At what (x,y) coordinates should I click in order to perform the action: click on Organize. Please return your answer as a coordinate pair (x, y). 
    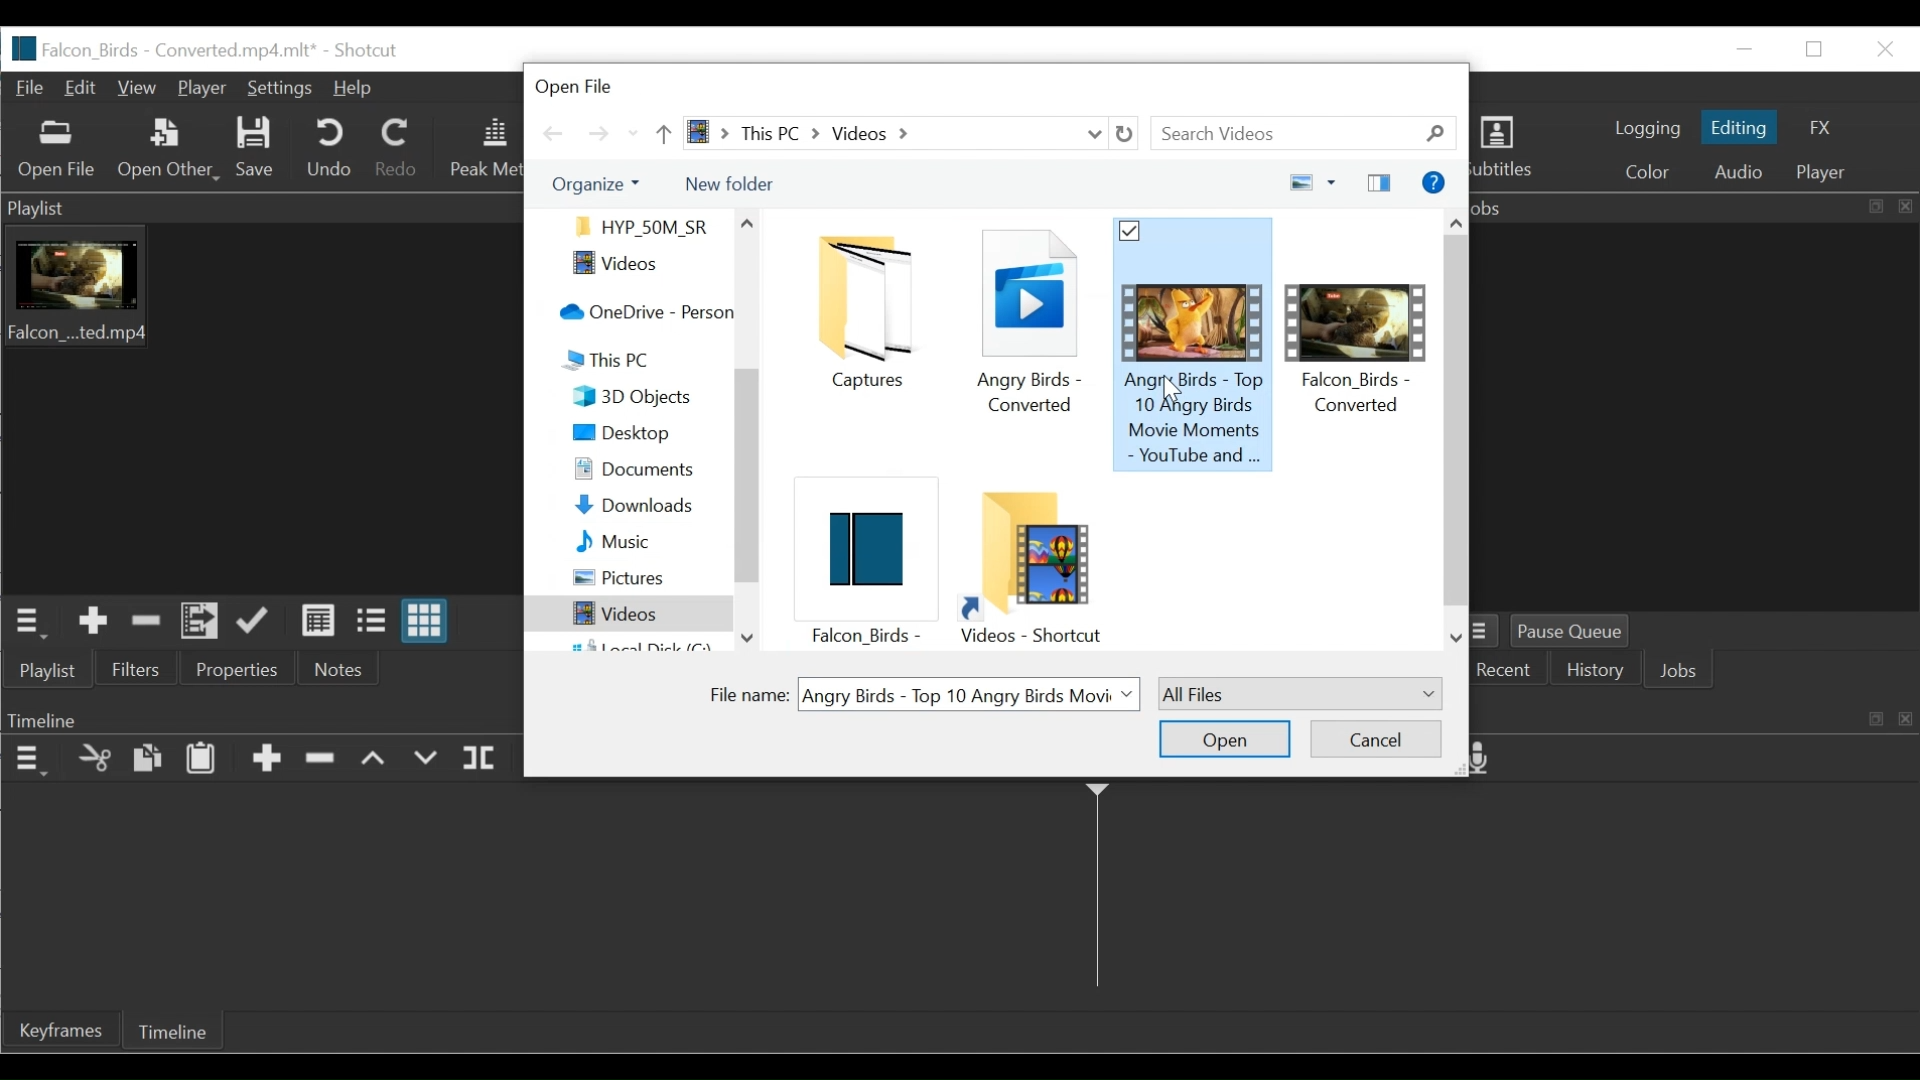
    Looking at the image, I should click on (593, 185).